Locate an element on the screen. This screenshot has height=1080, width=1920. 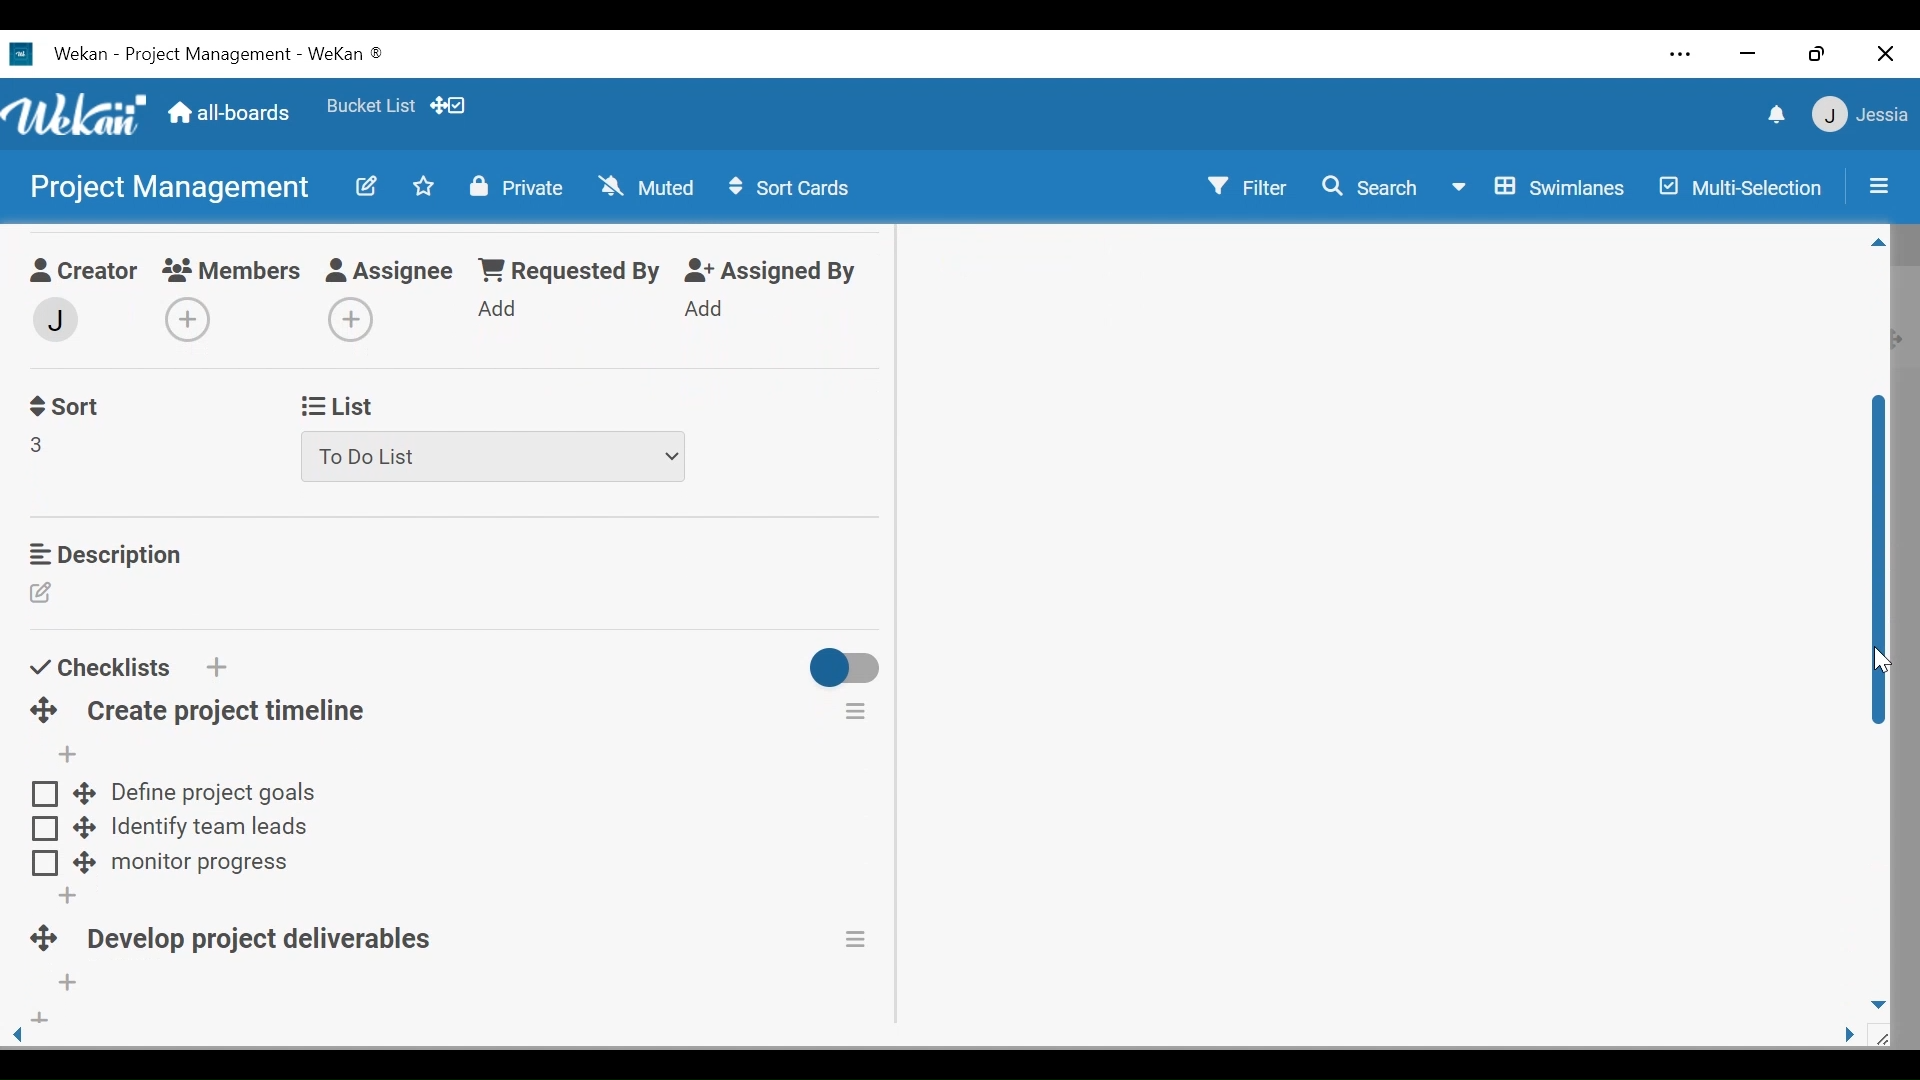
Toggle favorites is located at coordinates (423, 186).